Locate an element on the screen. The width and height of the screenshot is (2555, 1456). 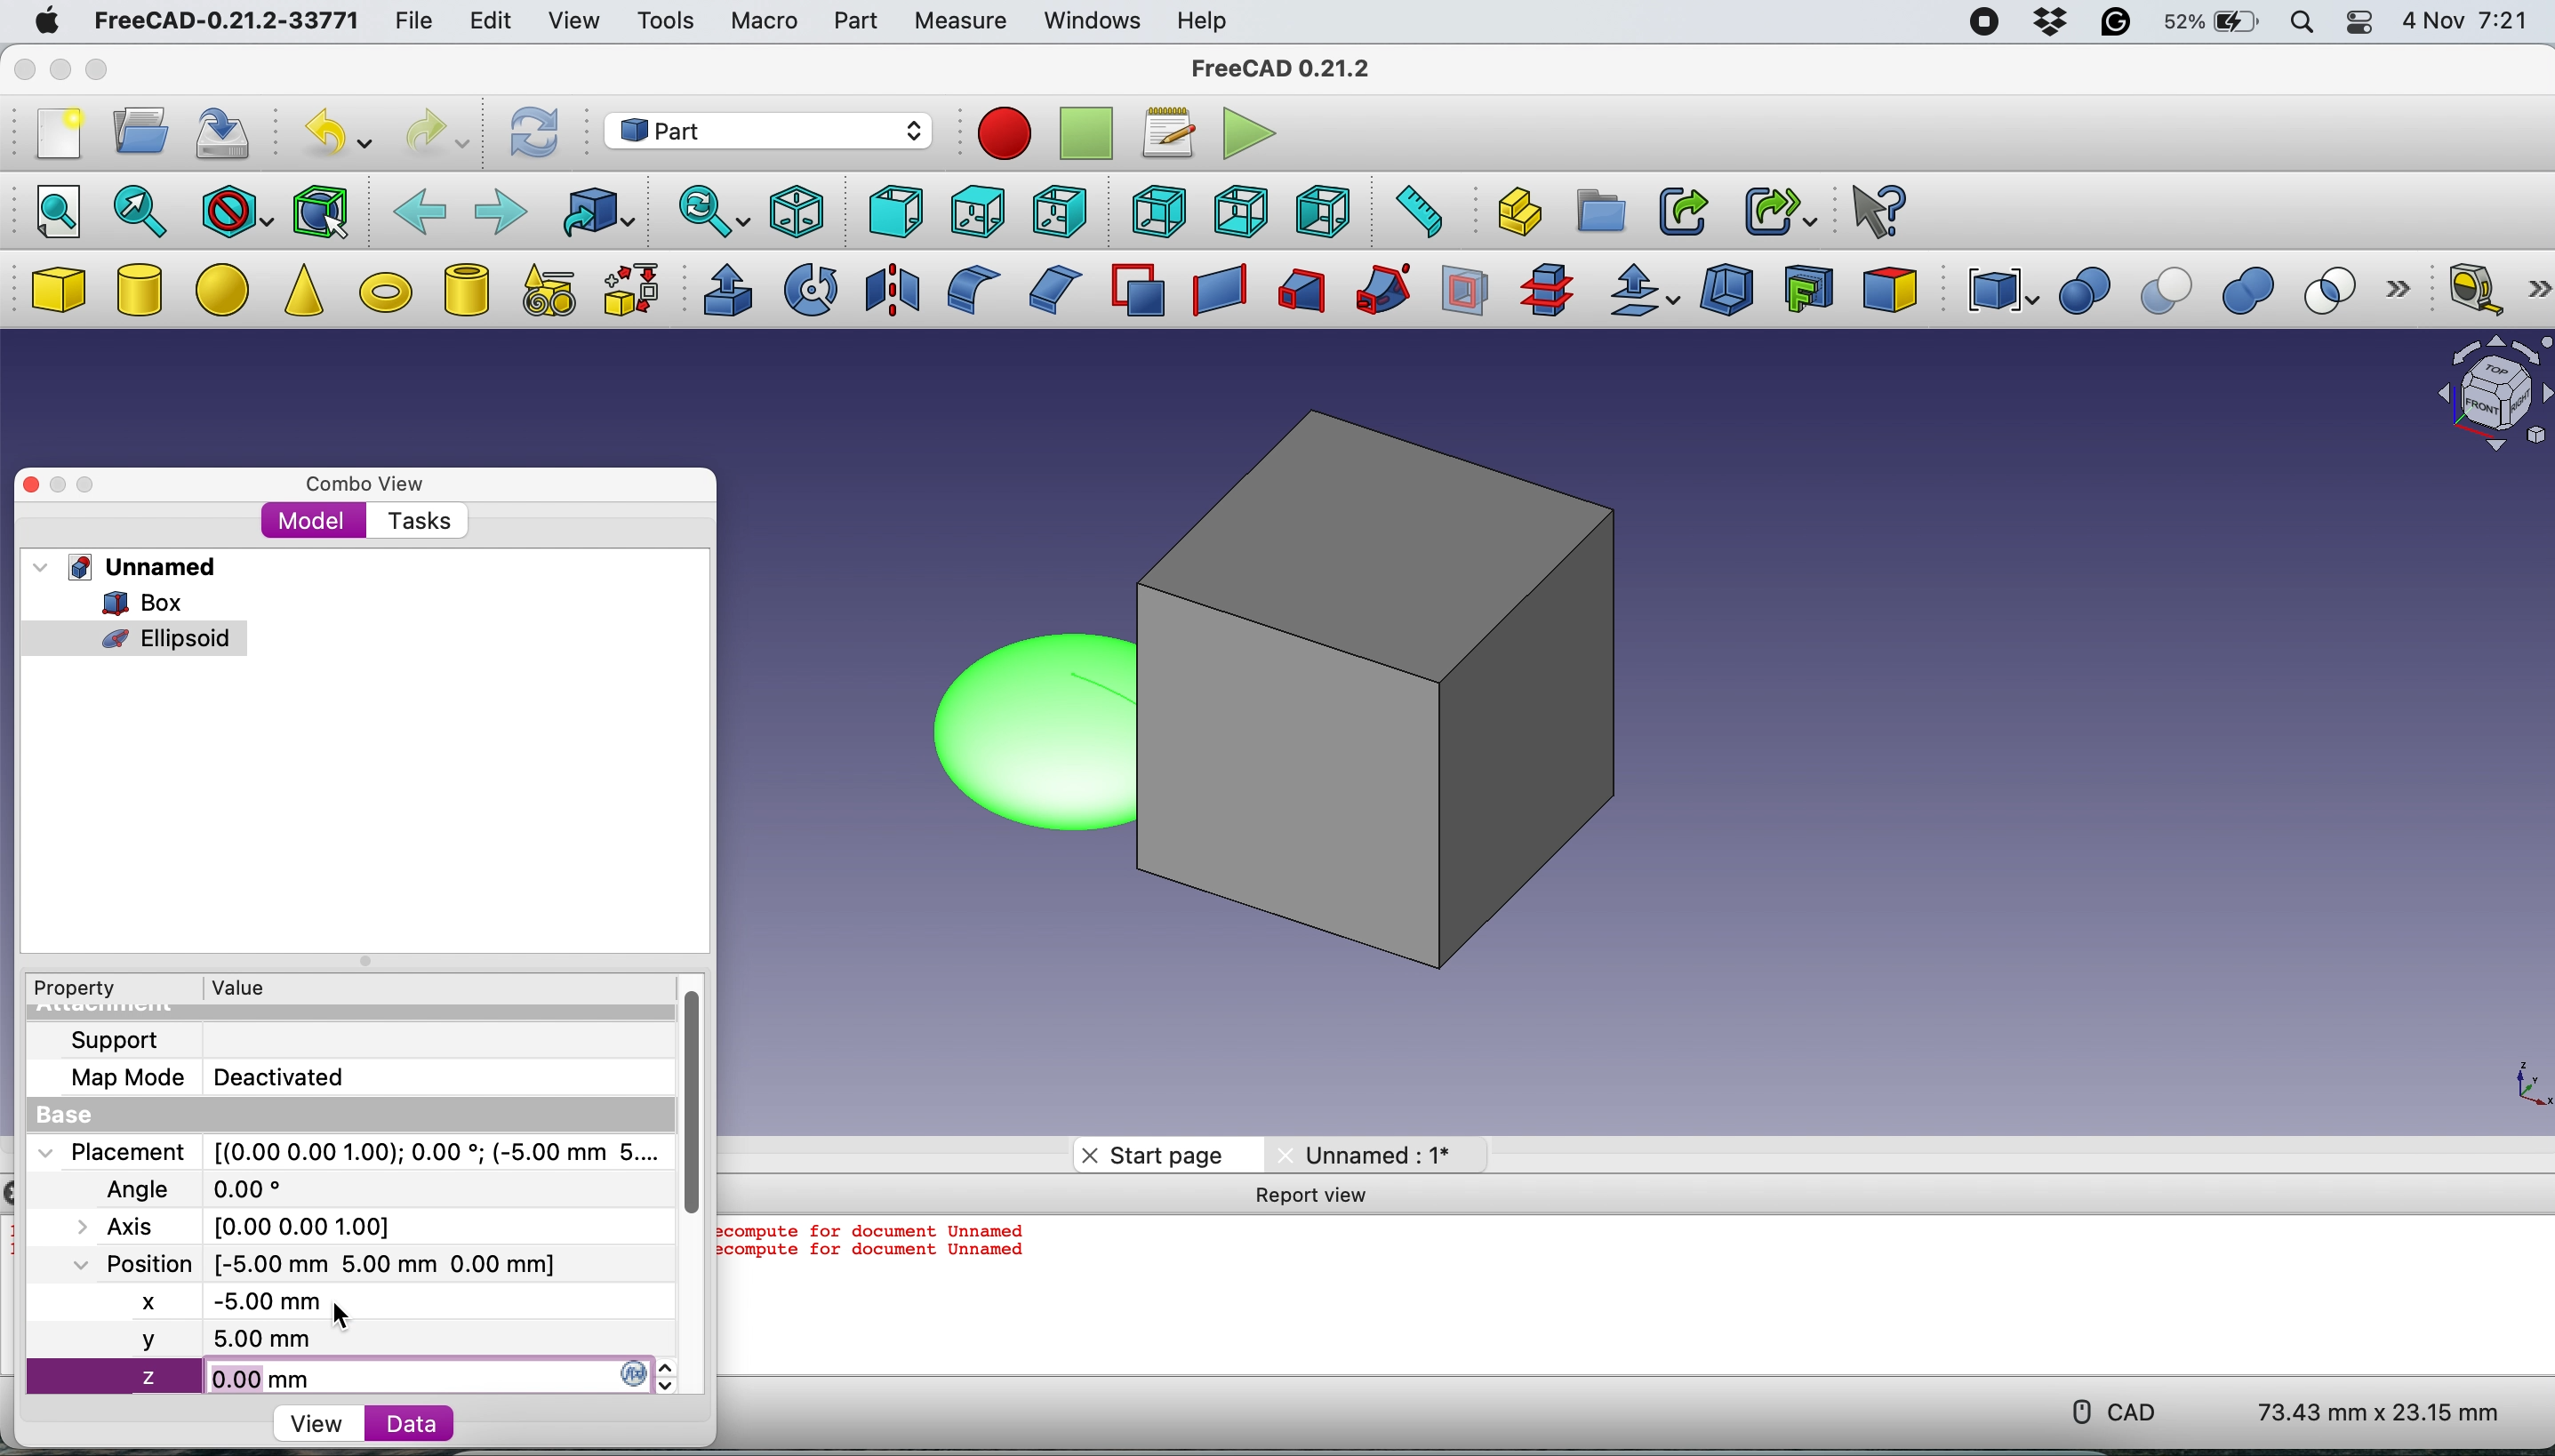
create part is located at coordinates (1514, 213).